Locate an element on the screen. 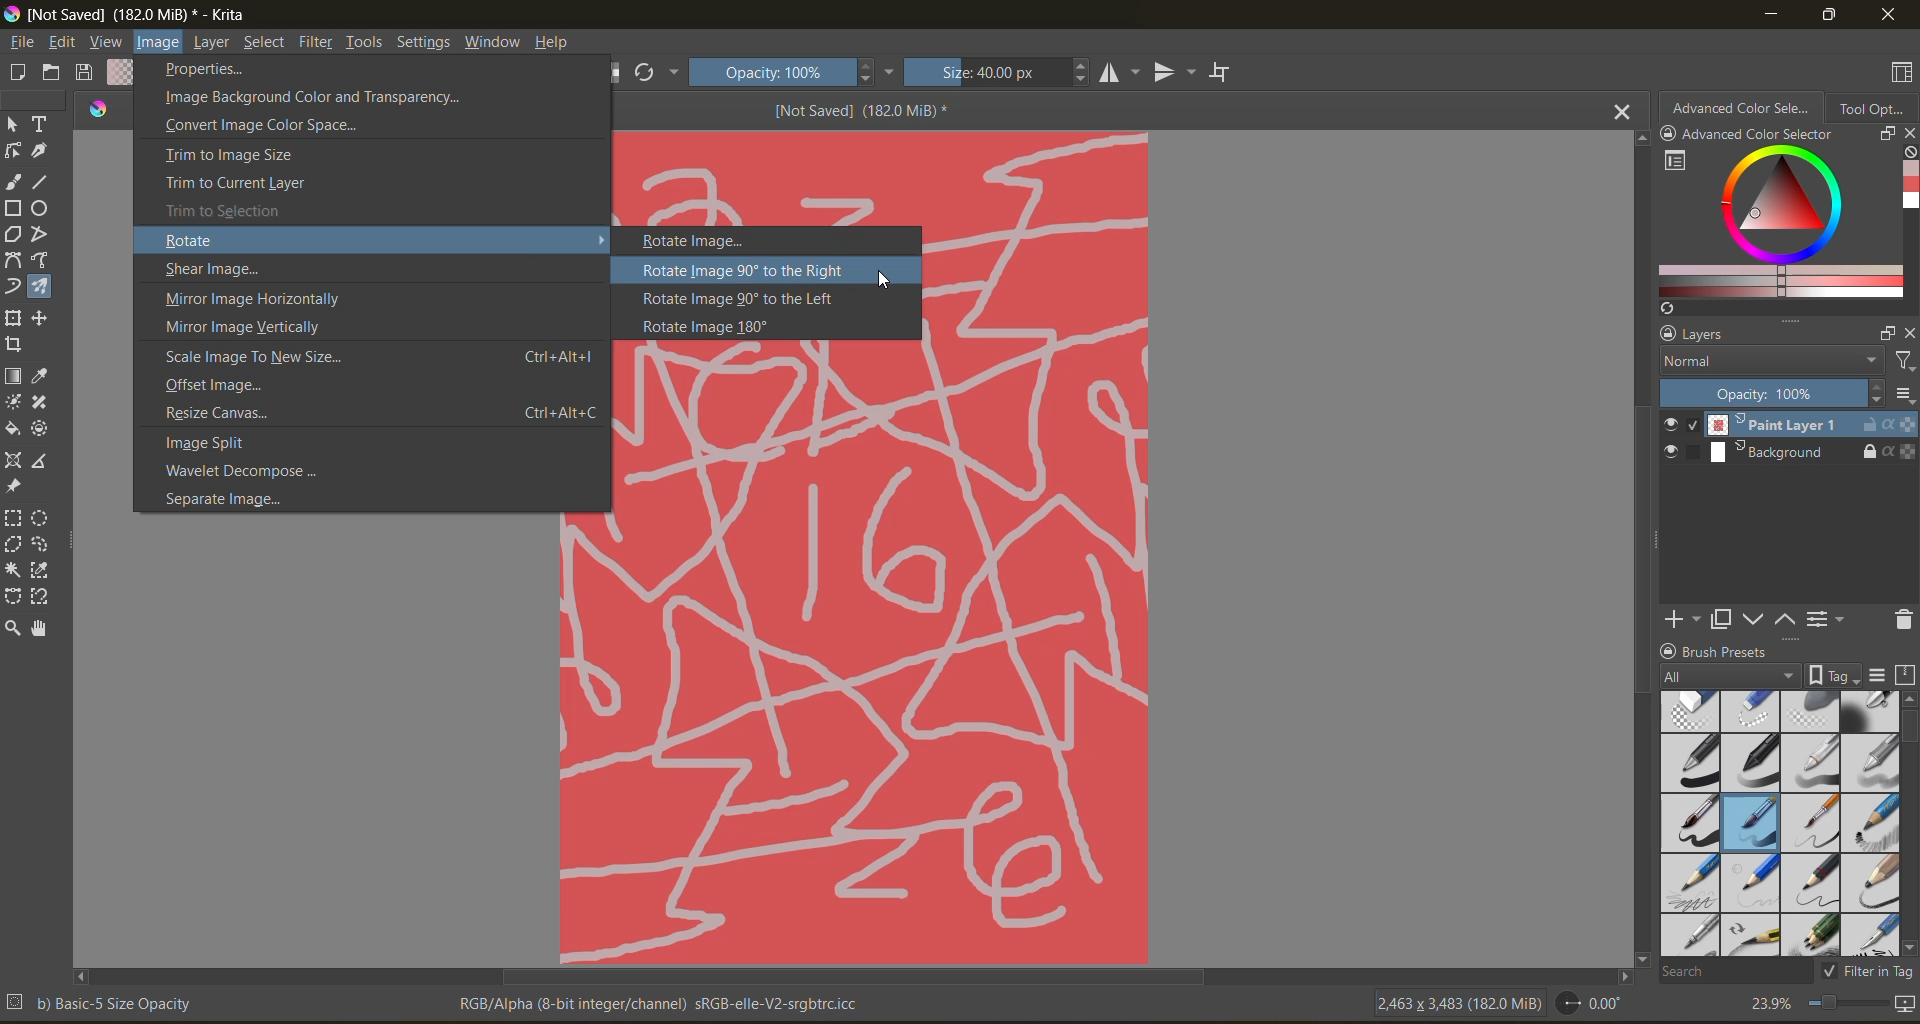 The width and height of the screenshot is (1920, 1024). app name and file name is located at coordinates (134, 15).